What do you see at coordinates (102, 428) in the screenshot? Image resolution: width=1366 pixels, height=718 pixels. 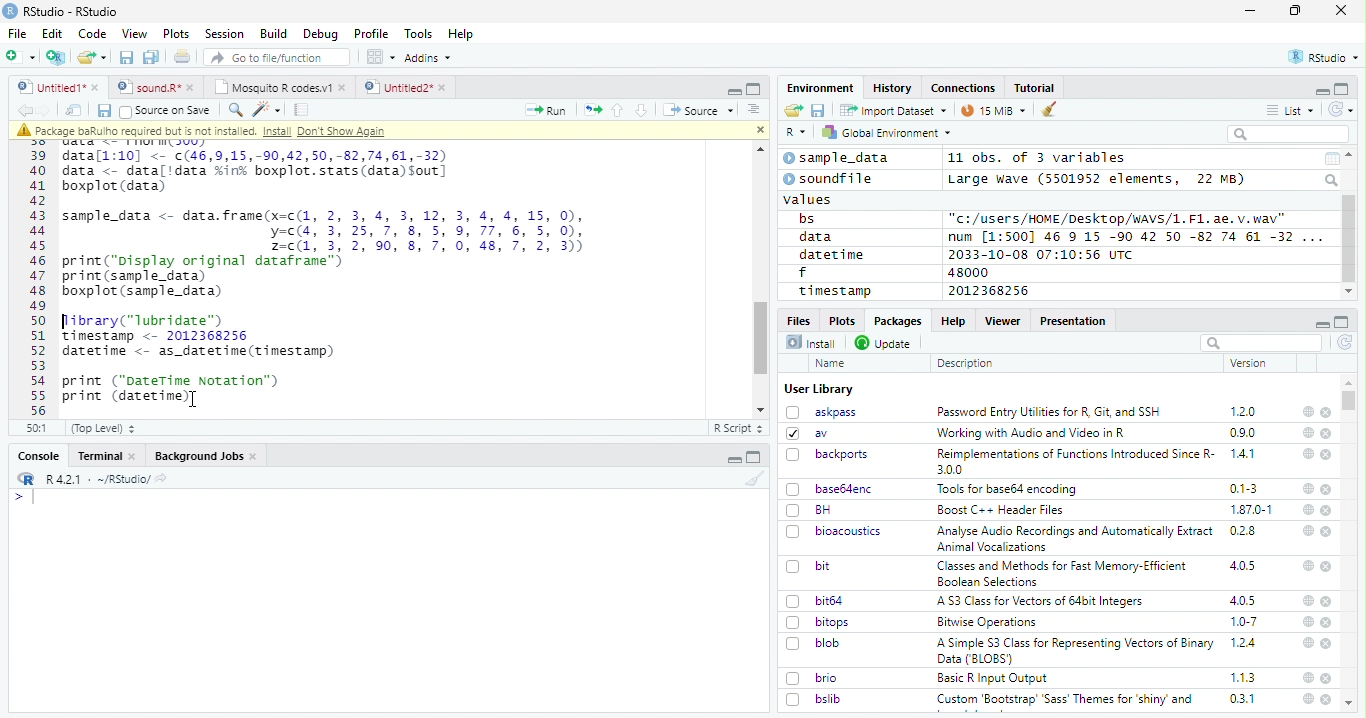 I see `(Top Level)` at bounding box center [102, 428].